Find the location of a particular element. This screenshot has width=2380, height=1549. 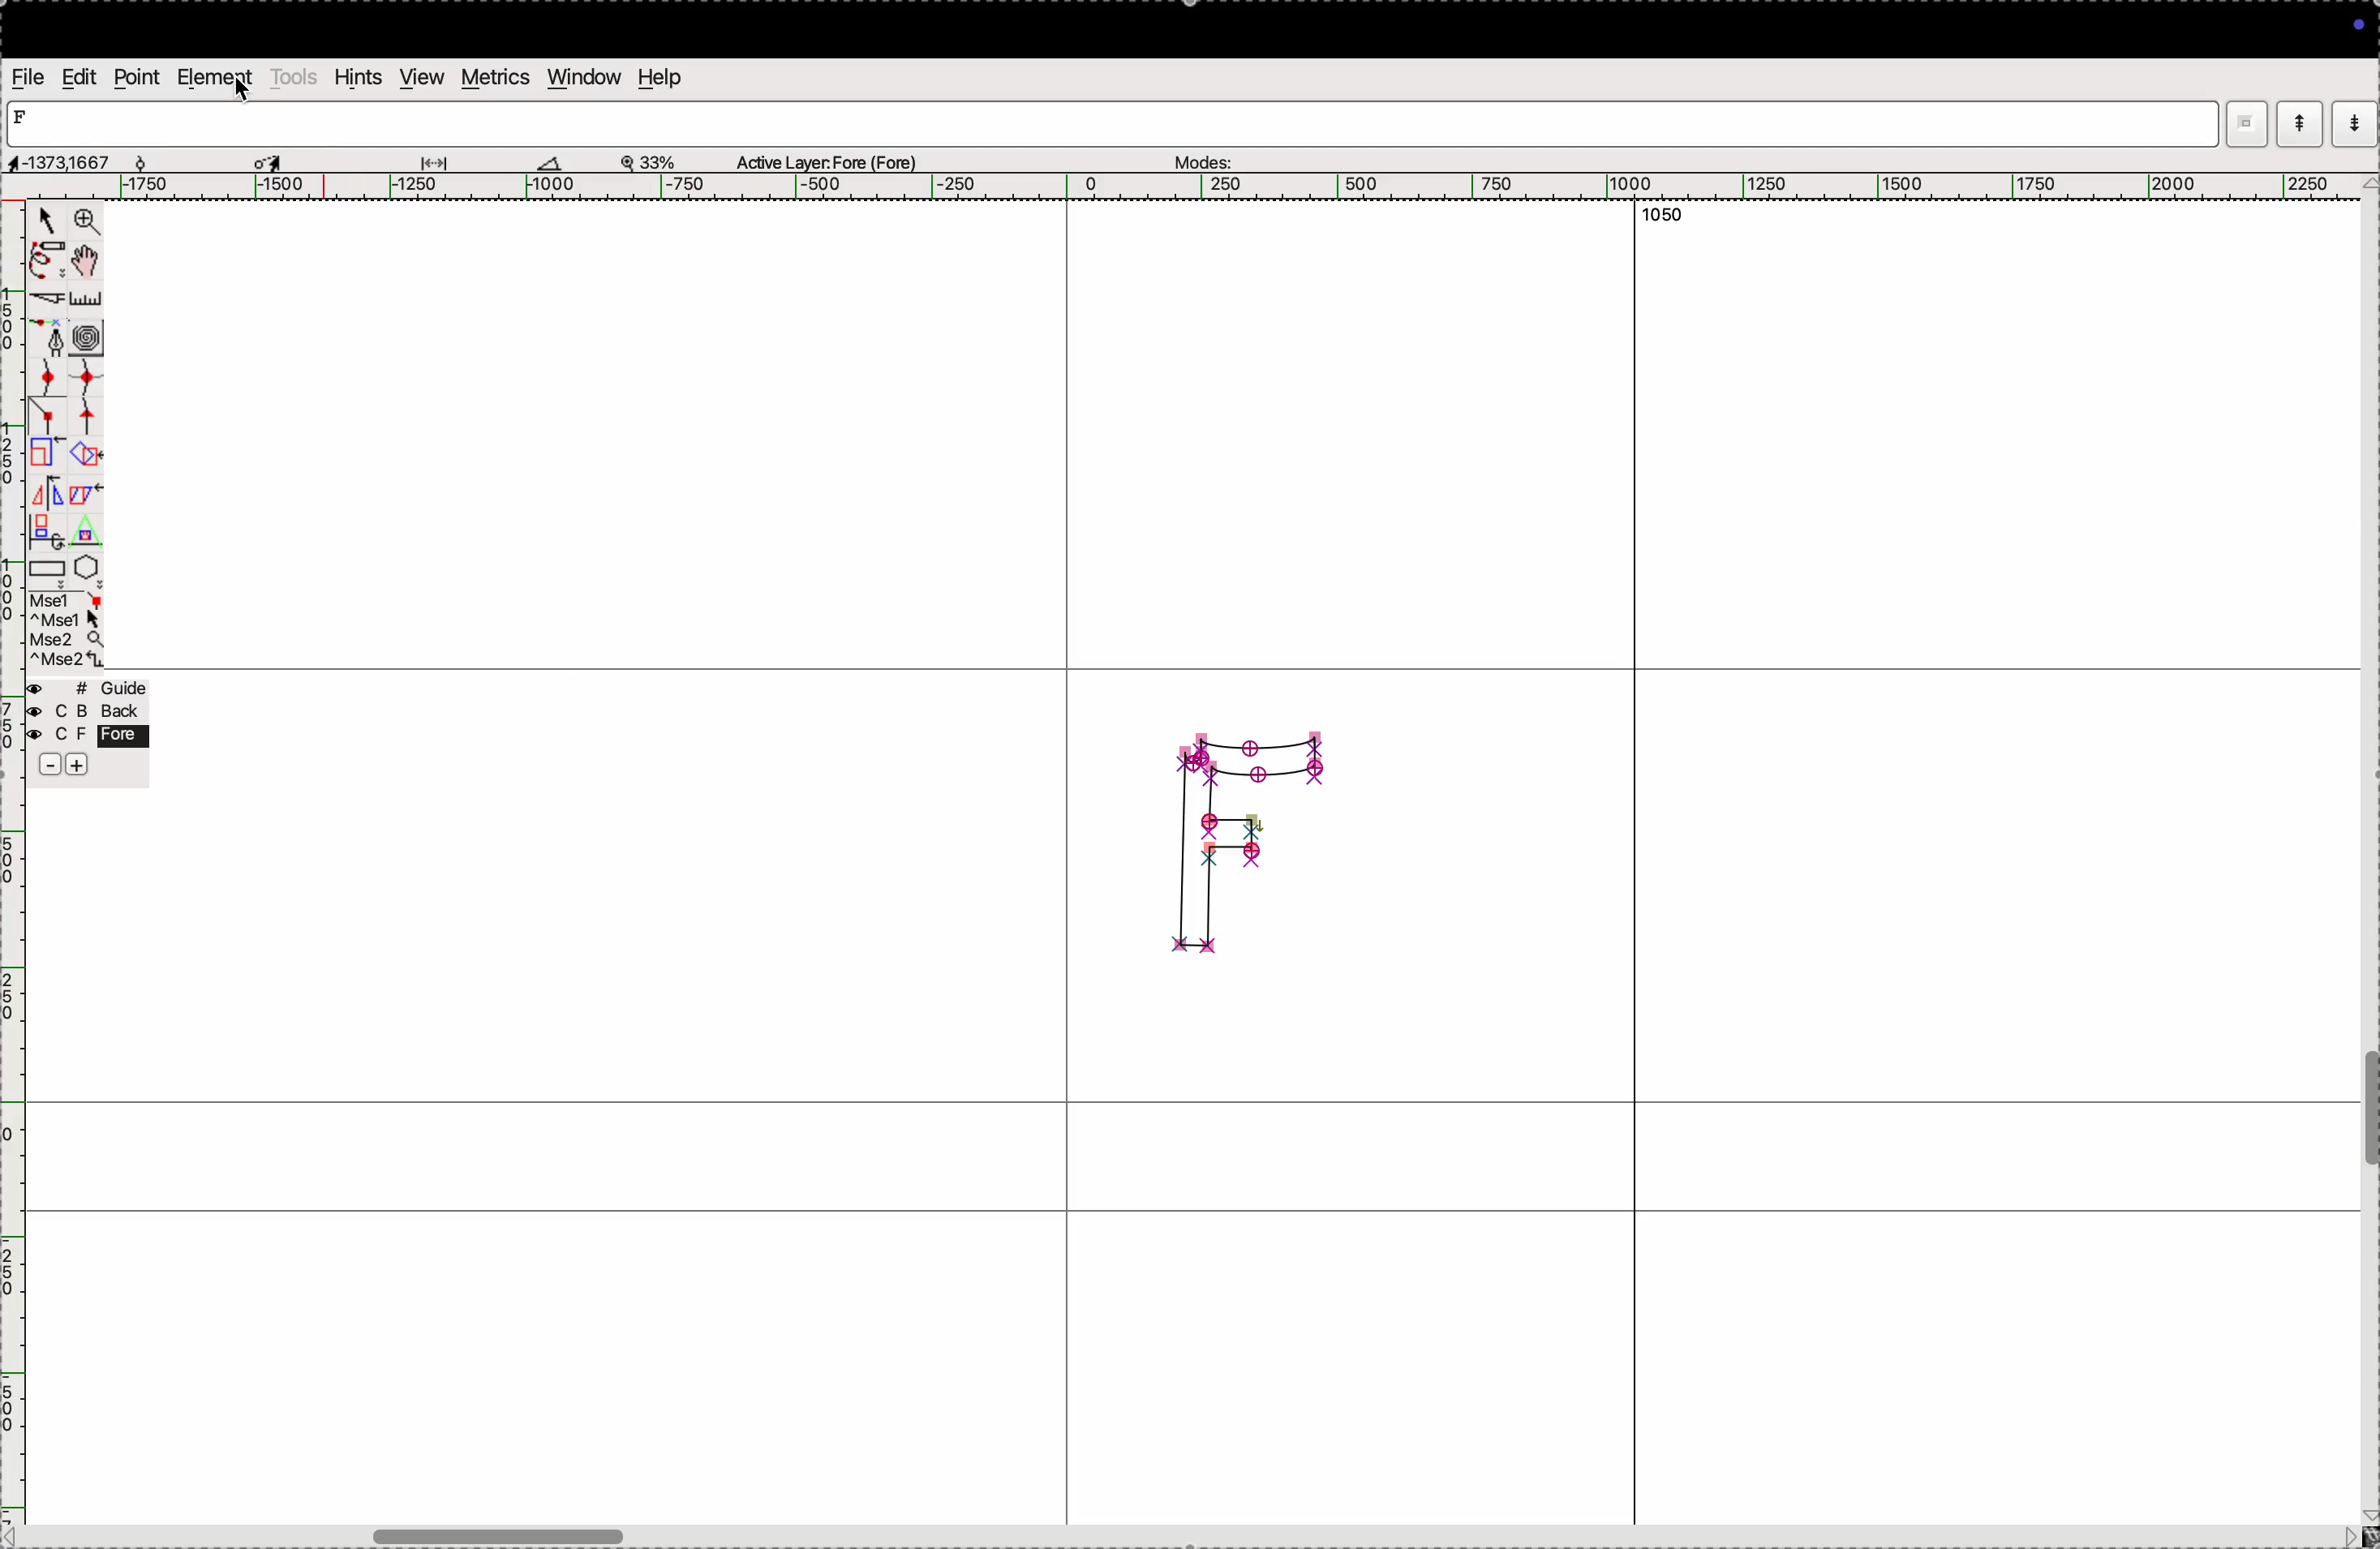

horizontal scale is located at coordinates (1177, 188).